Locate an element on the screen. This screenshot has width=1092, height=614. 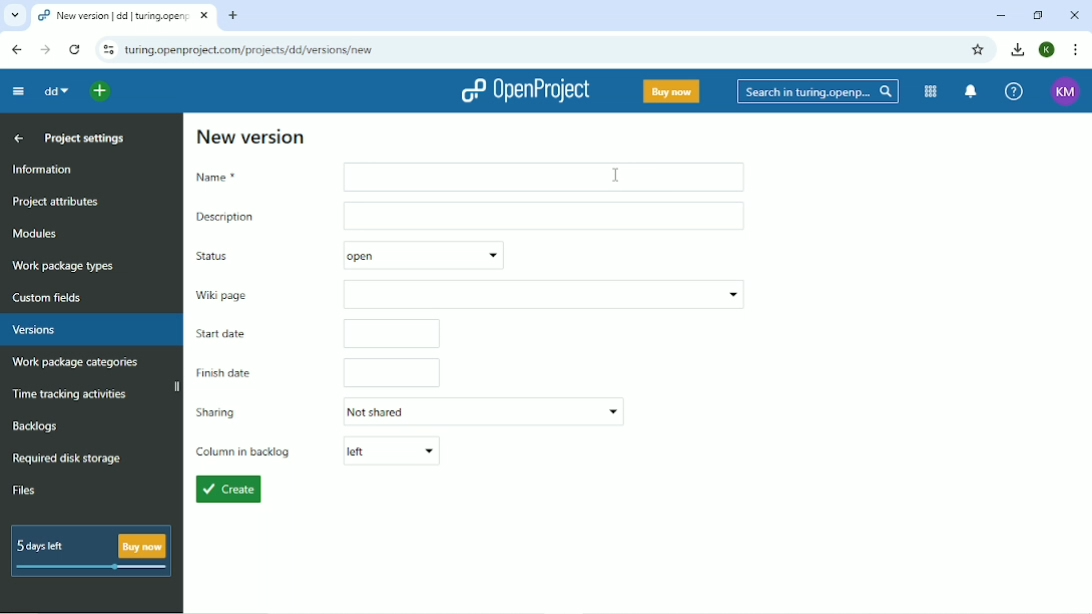
Back is located at coordinates (18, 50).